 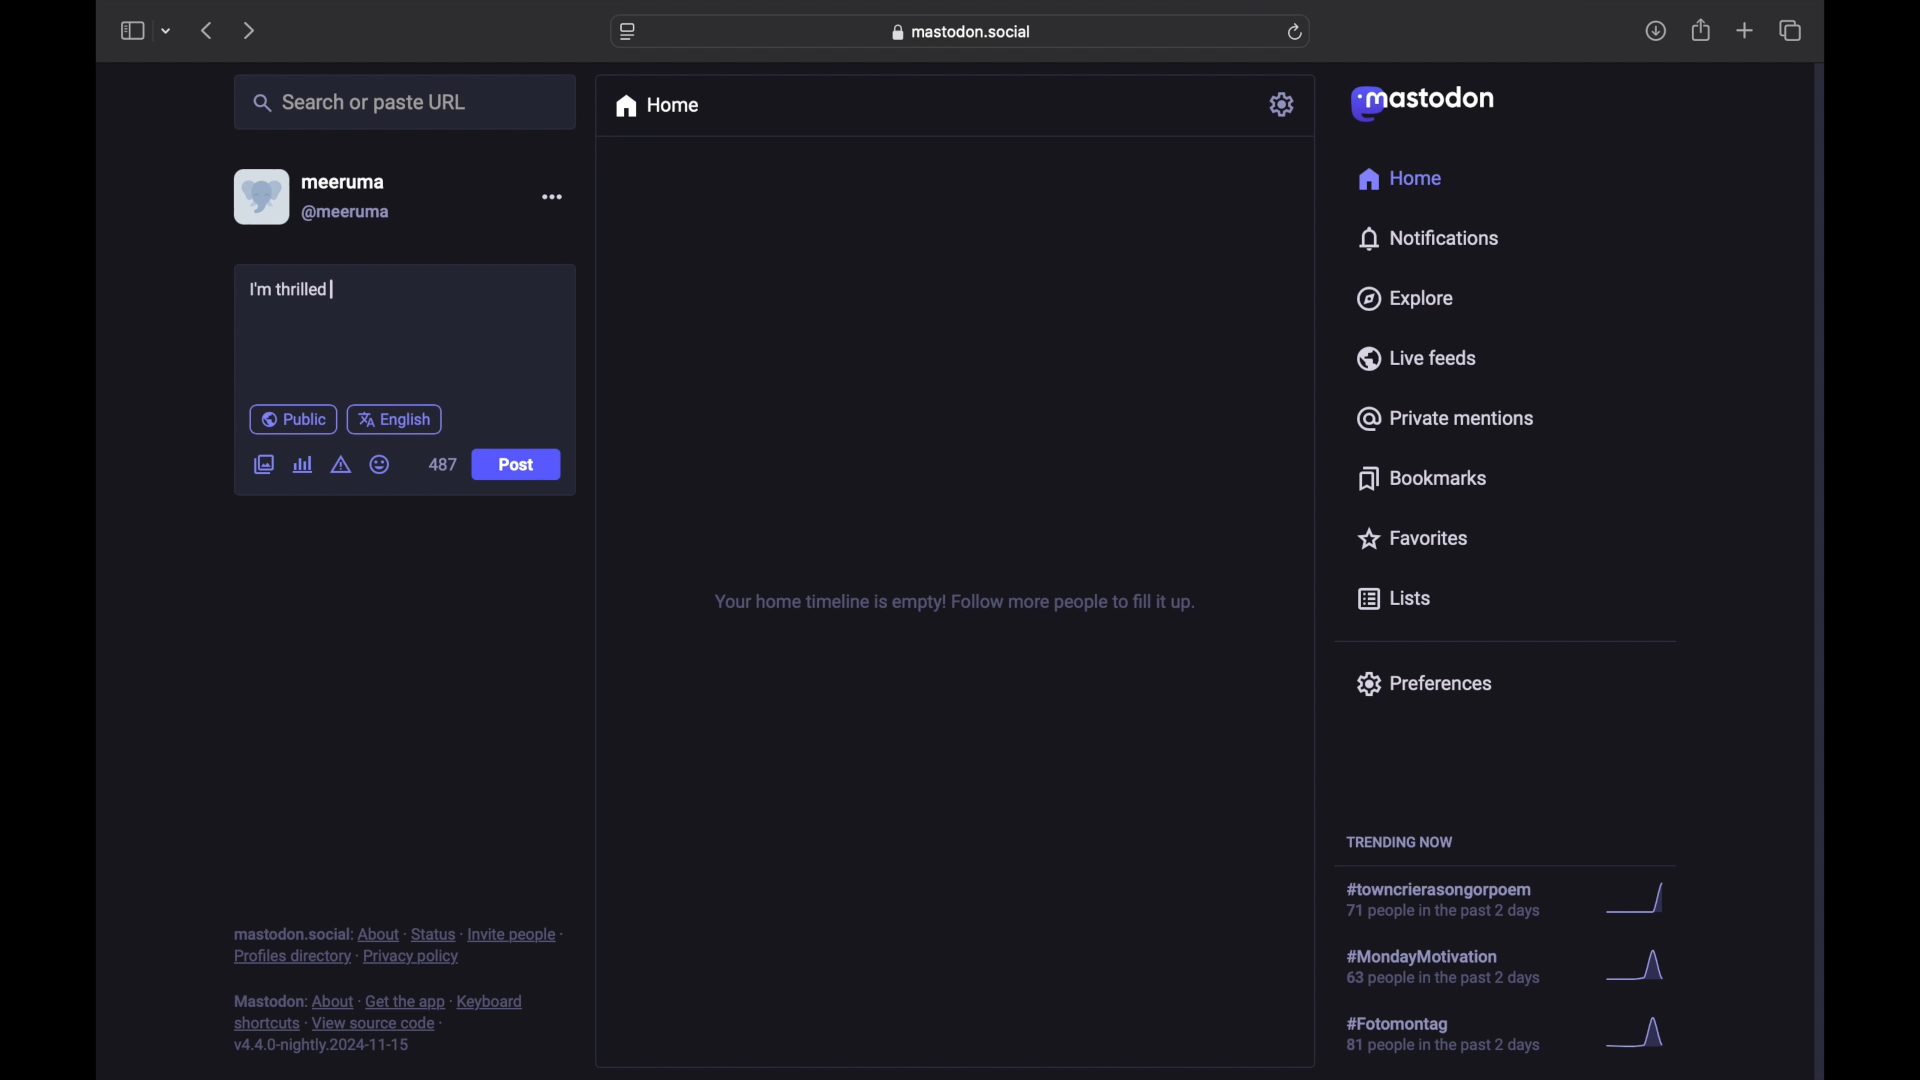 What do you see at coordinates (1643, 899) in the screenshot?
I see `graph` at bounding box center [1643, 899].